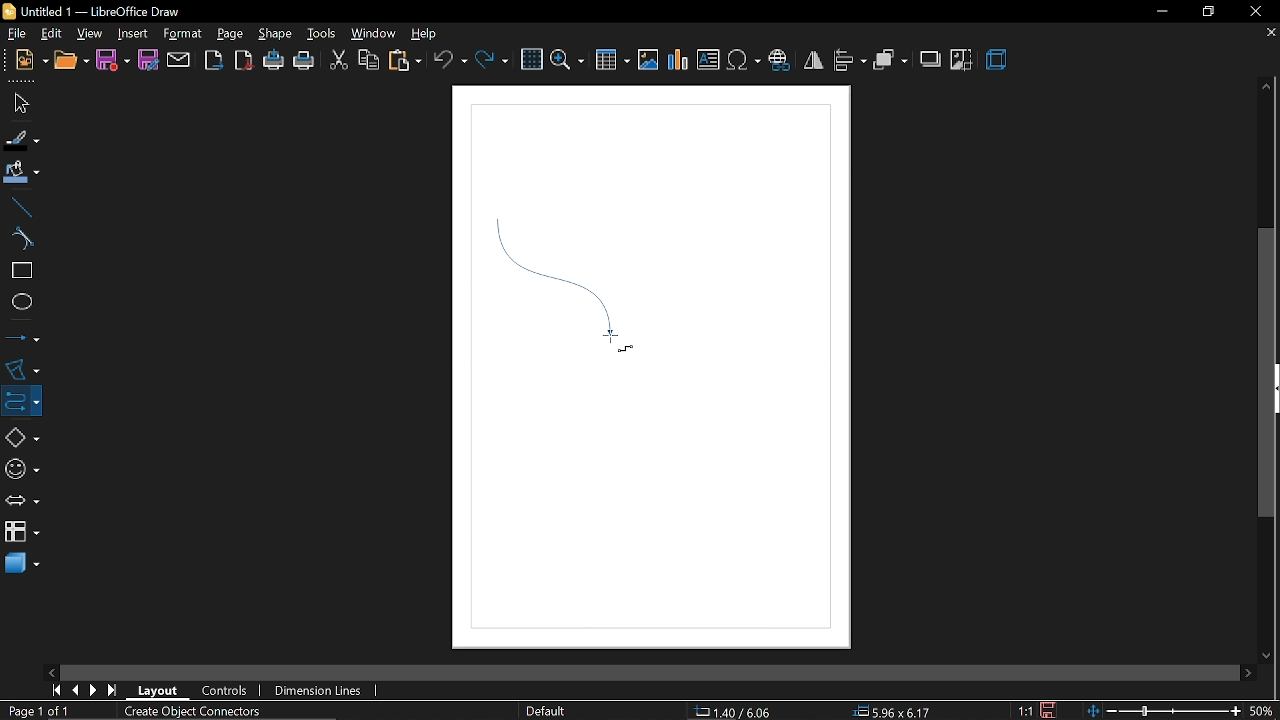 The width and height of the screenshot is (1280, 720). I want to click on shape, so click(272, 33).